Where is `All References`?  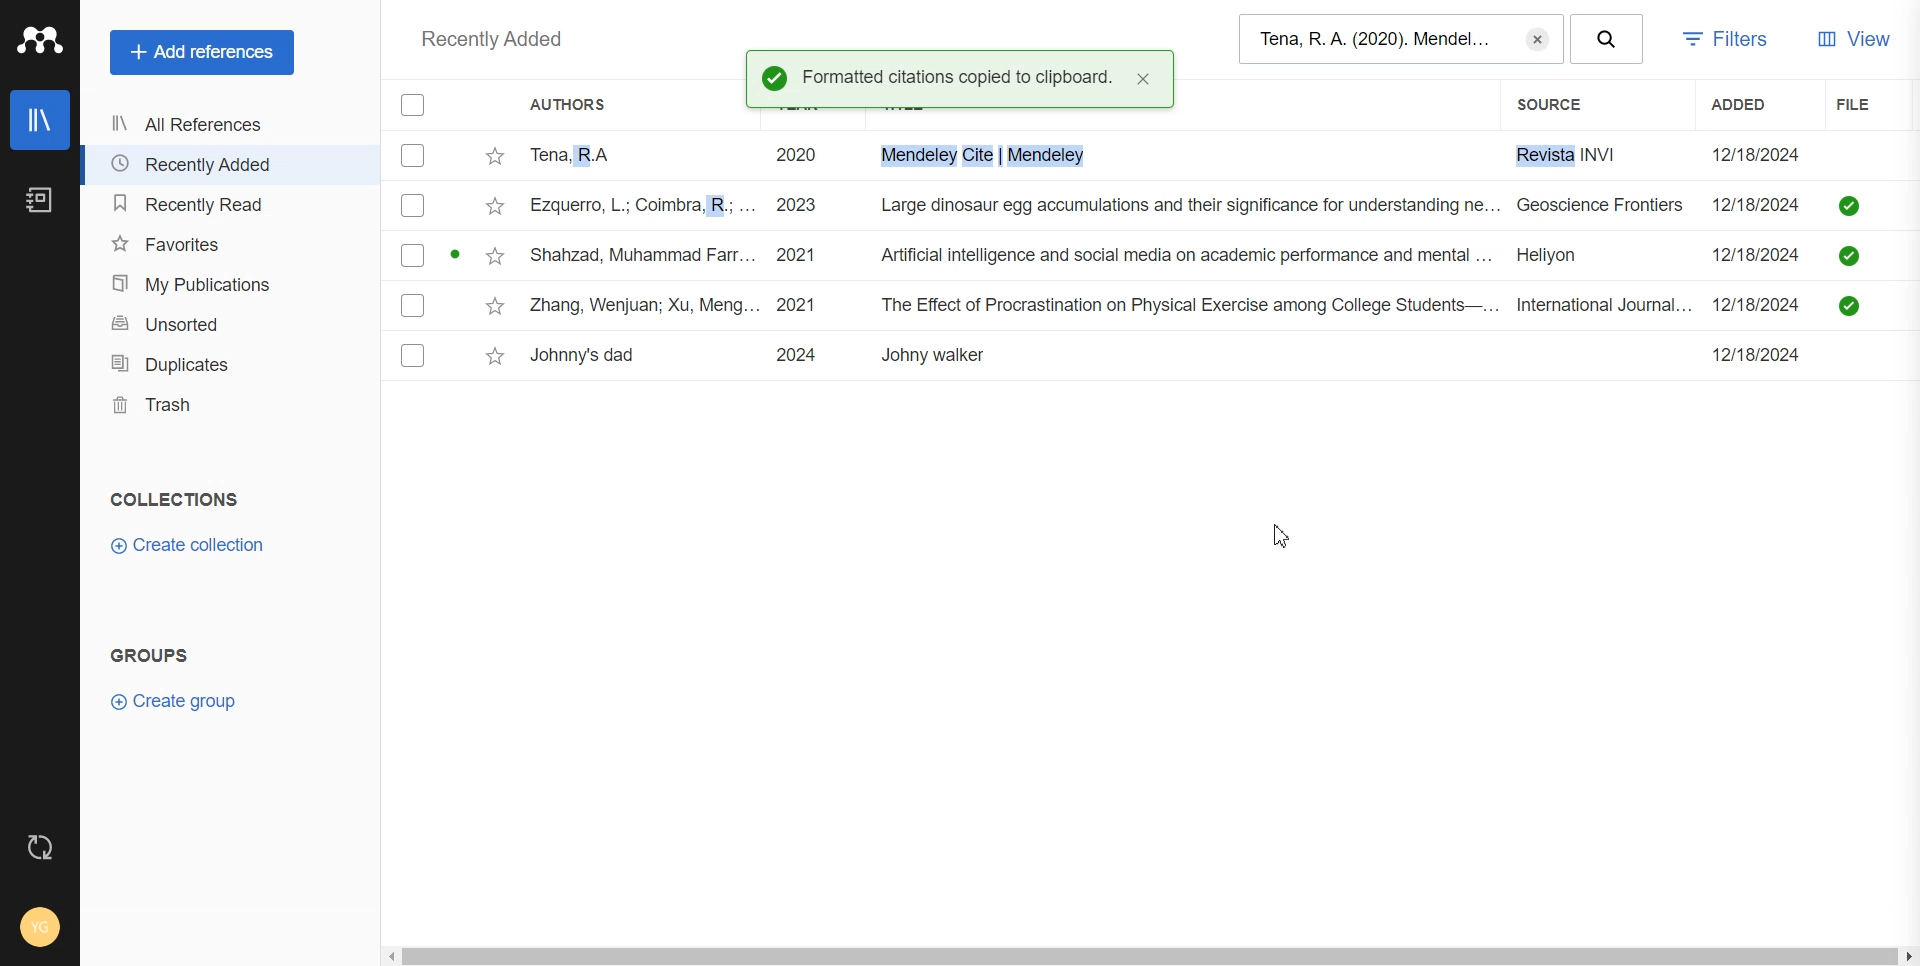
All References is located at coordinates (225, 126).